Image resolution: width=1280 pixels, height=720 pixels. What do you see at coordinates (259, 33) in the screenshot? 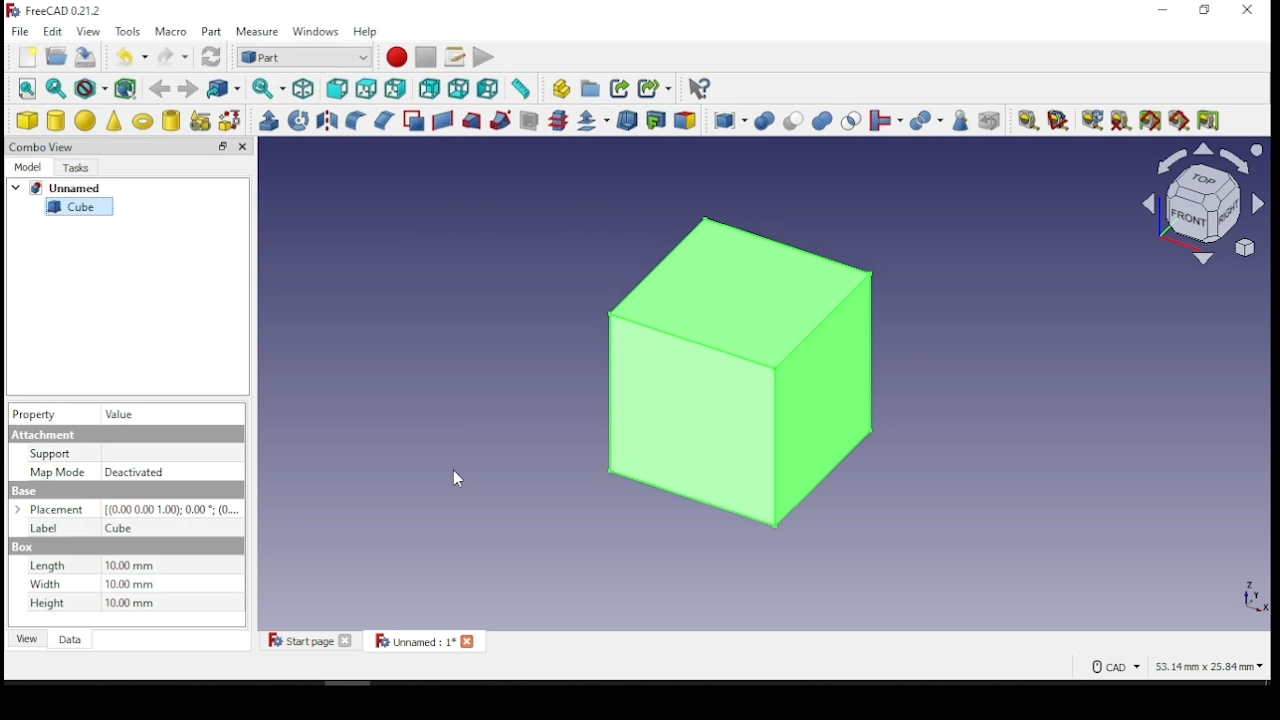
I see `measure` at bounding box center [259, 33].